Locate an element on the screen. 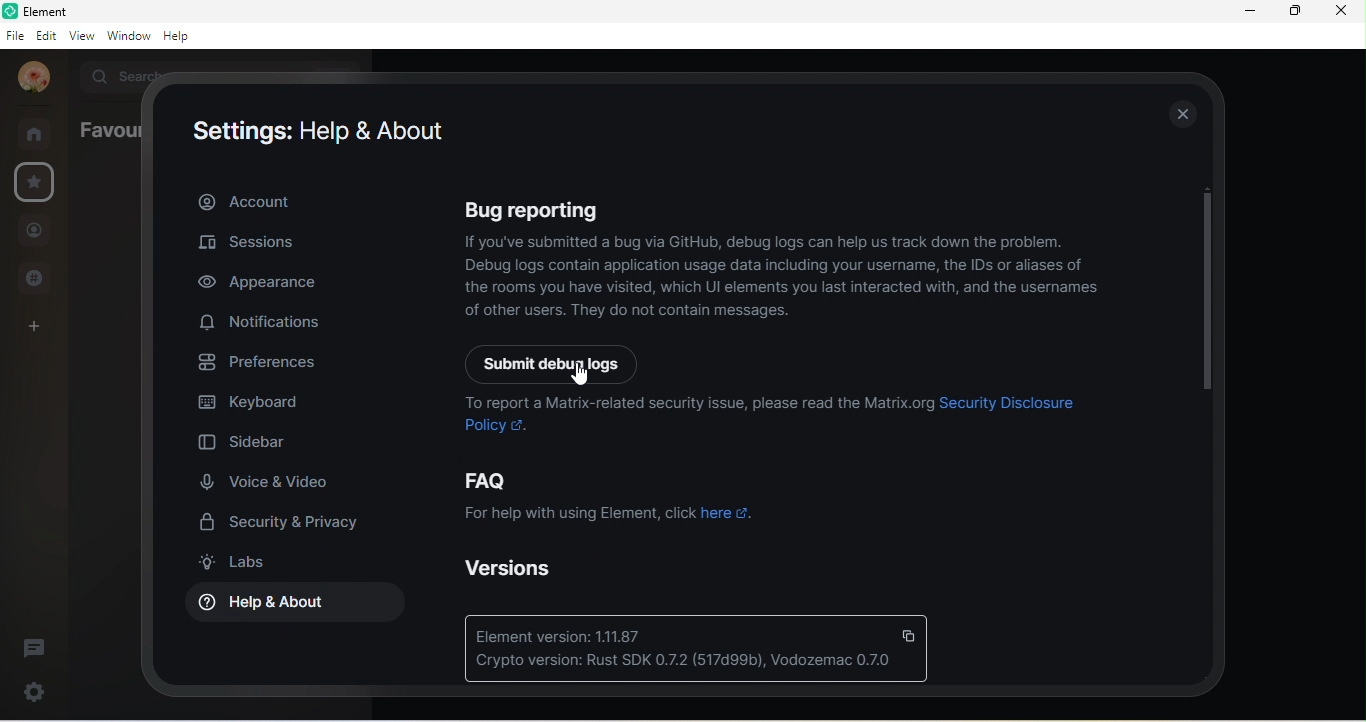  minimize is located at coordinates (1246, 12).